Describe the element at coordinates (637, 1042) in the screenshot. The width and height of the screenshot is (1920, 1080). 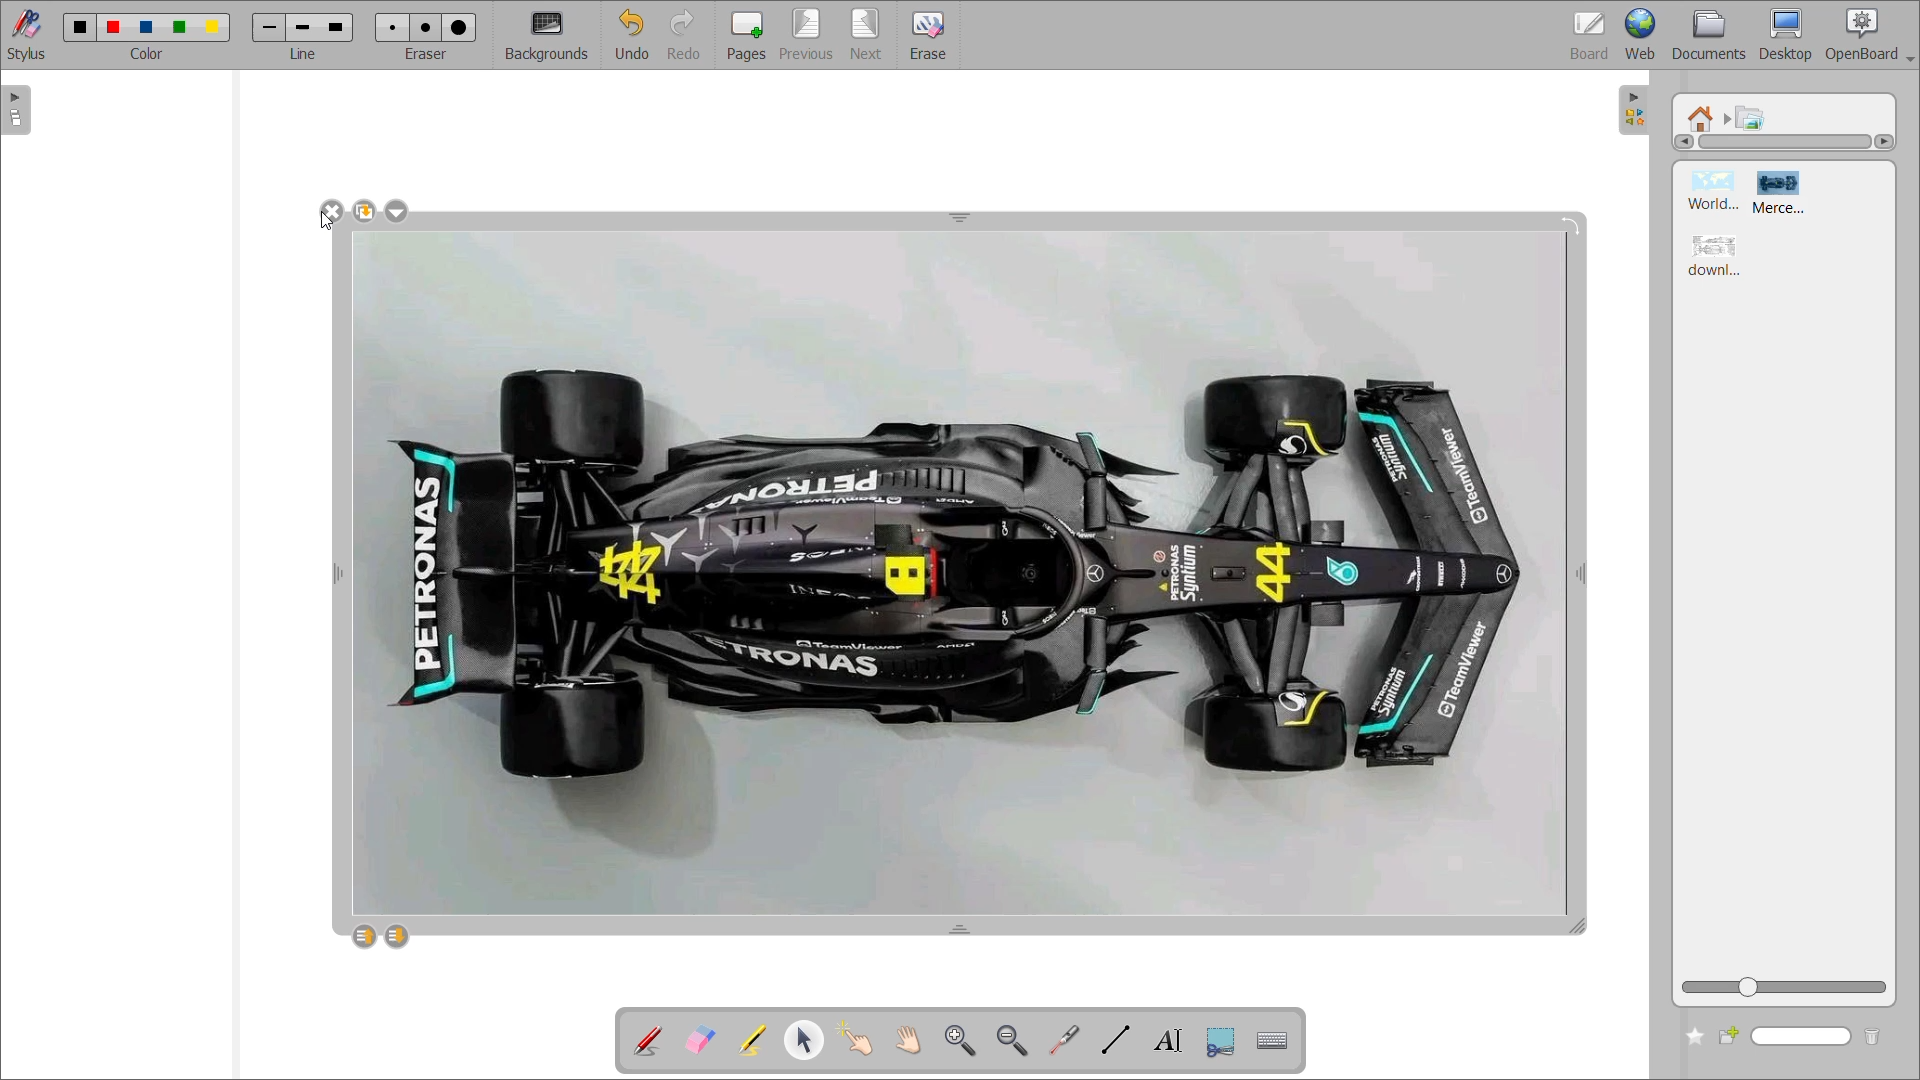
I see `annotate document` at that location.